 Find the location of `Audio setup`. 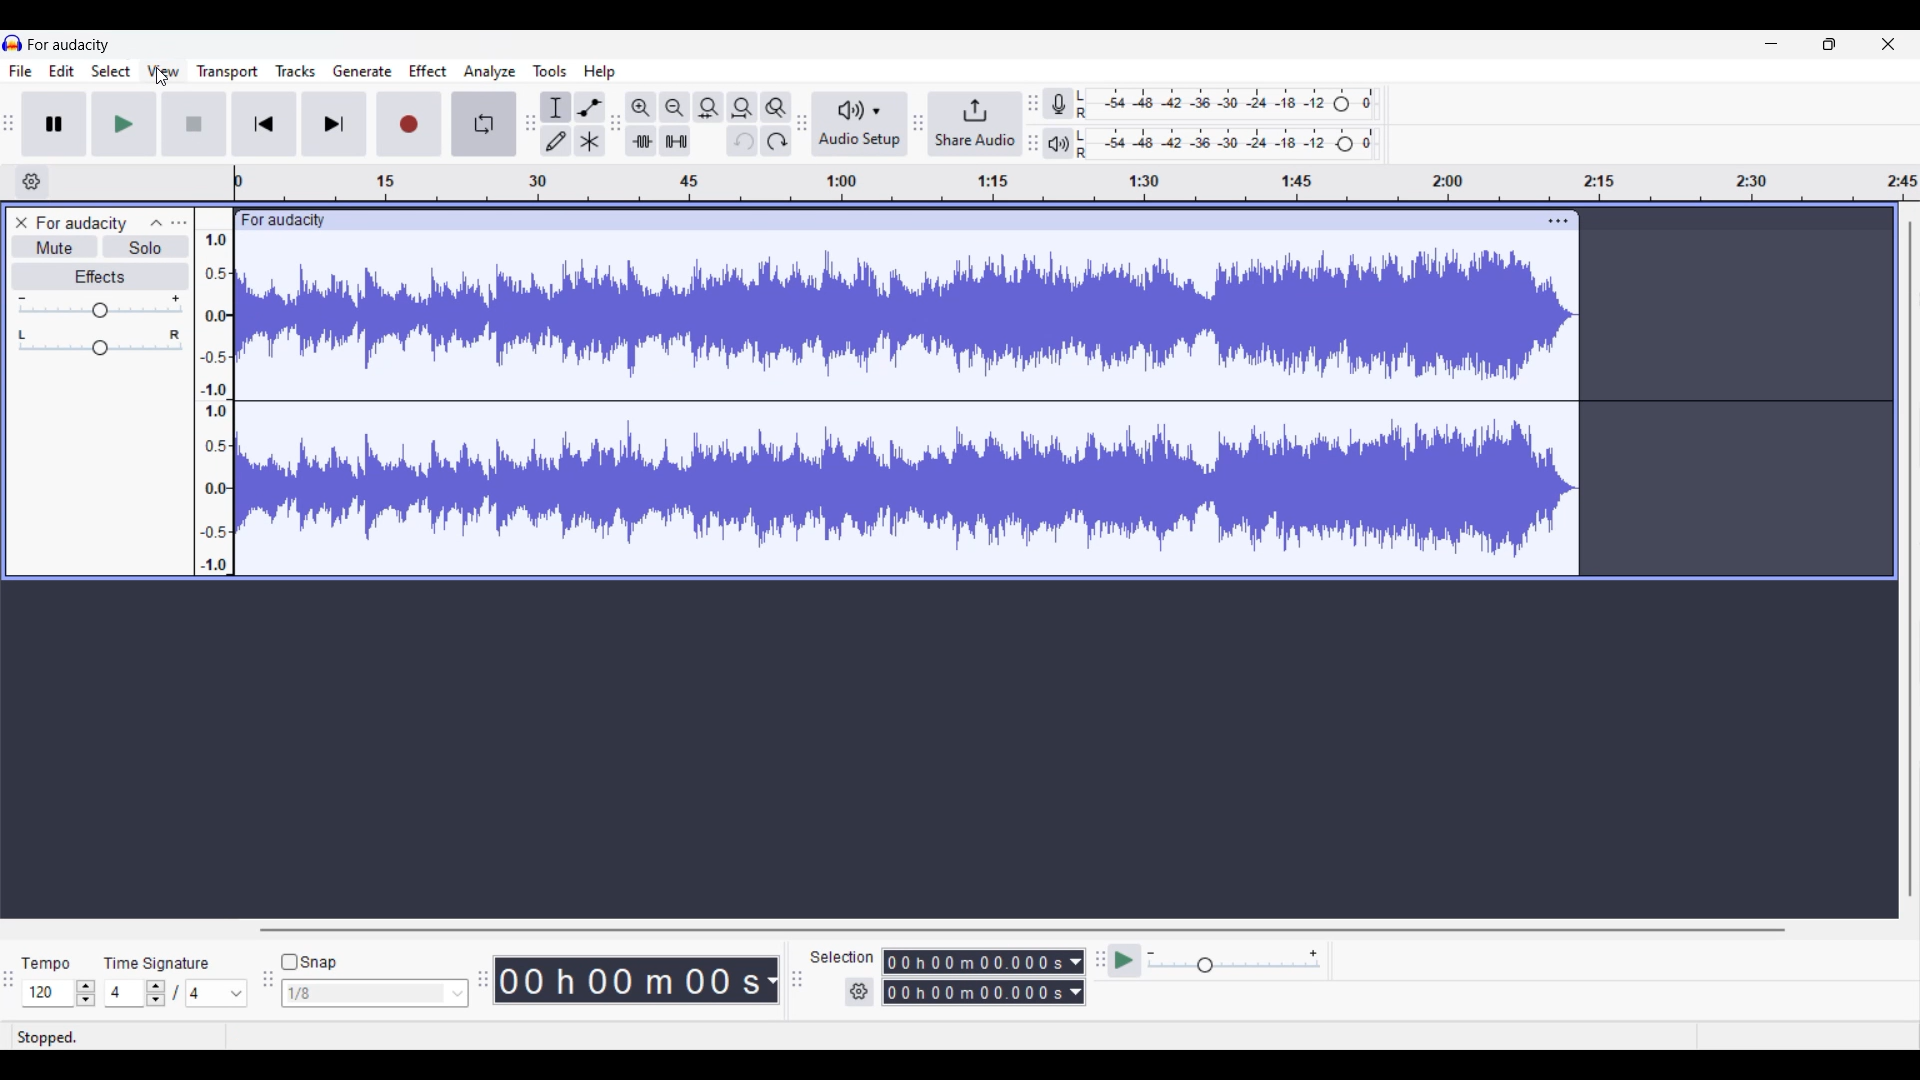

Audio setup is located at coordinates (860, 124).